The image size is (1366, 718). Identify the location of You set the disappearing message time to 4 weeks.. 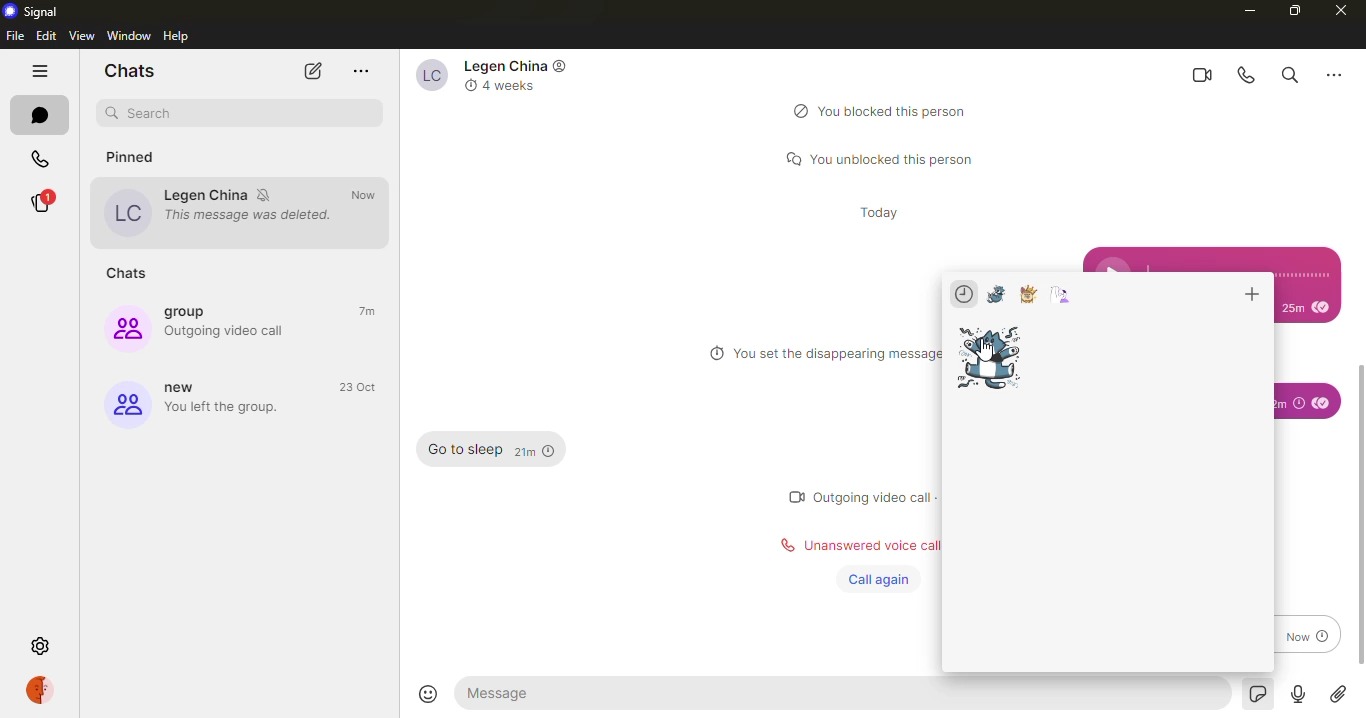
(838, 354).